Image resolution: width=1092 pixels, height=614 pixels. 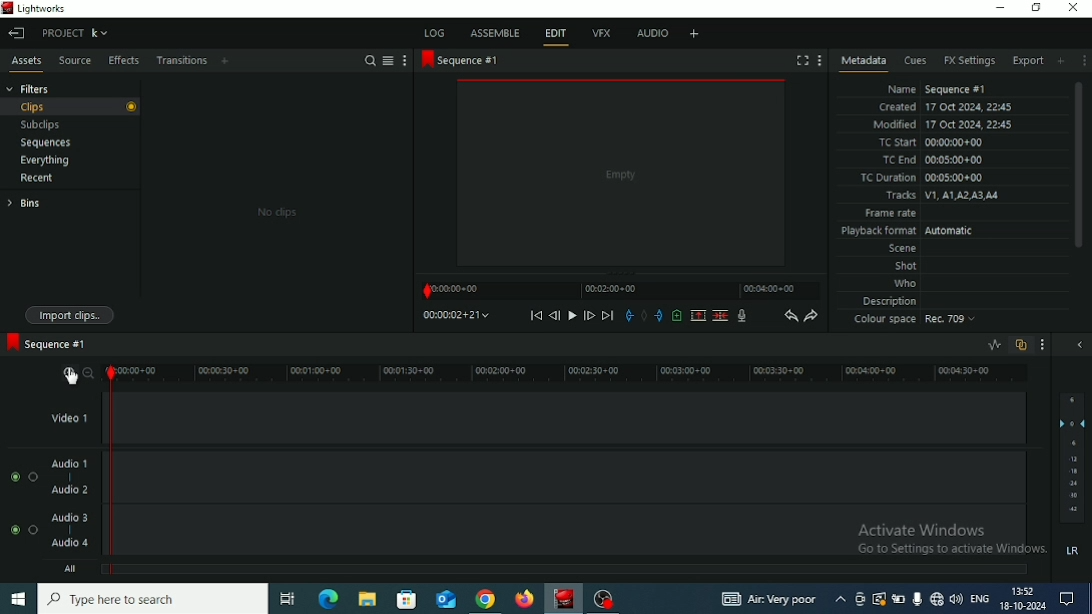 I want to click on Clear all marks, so click(x=643, y=316).